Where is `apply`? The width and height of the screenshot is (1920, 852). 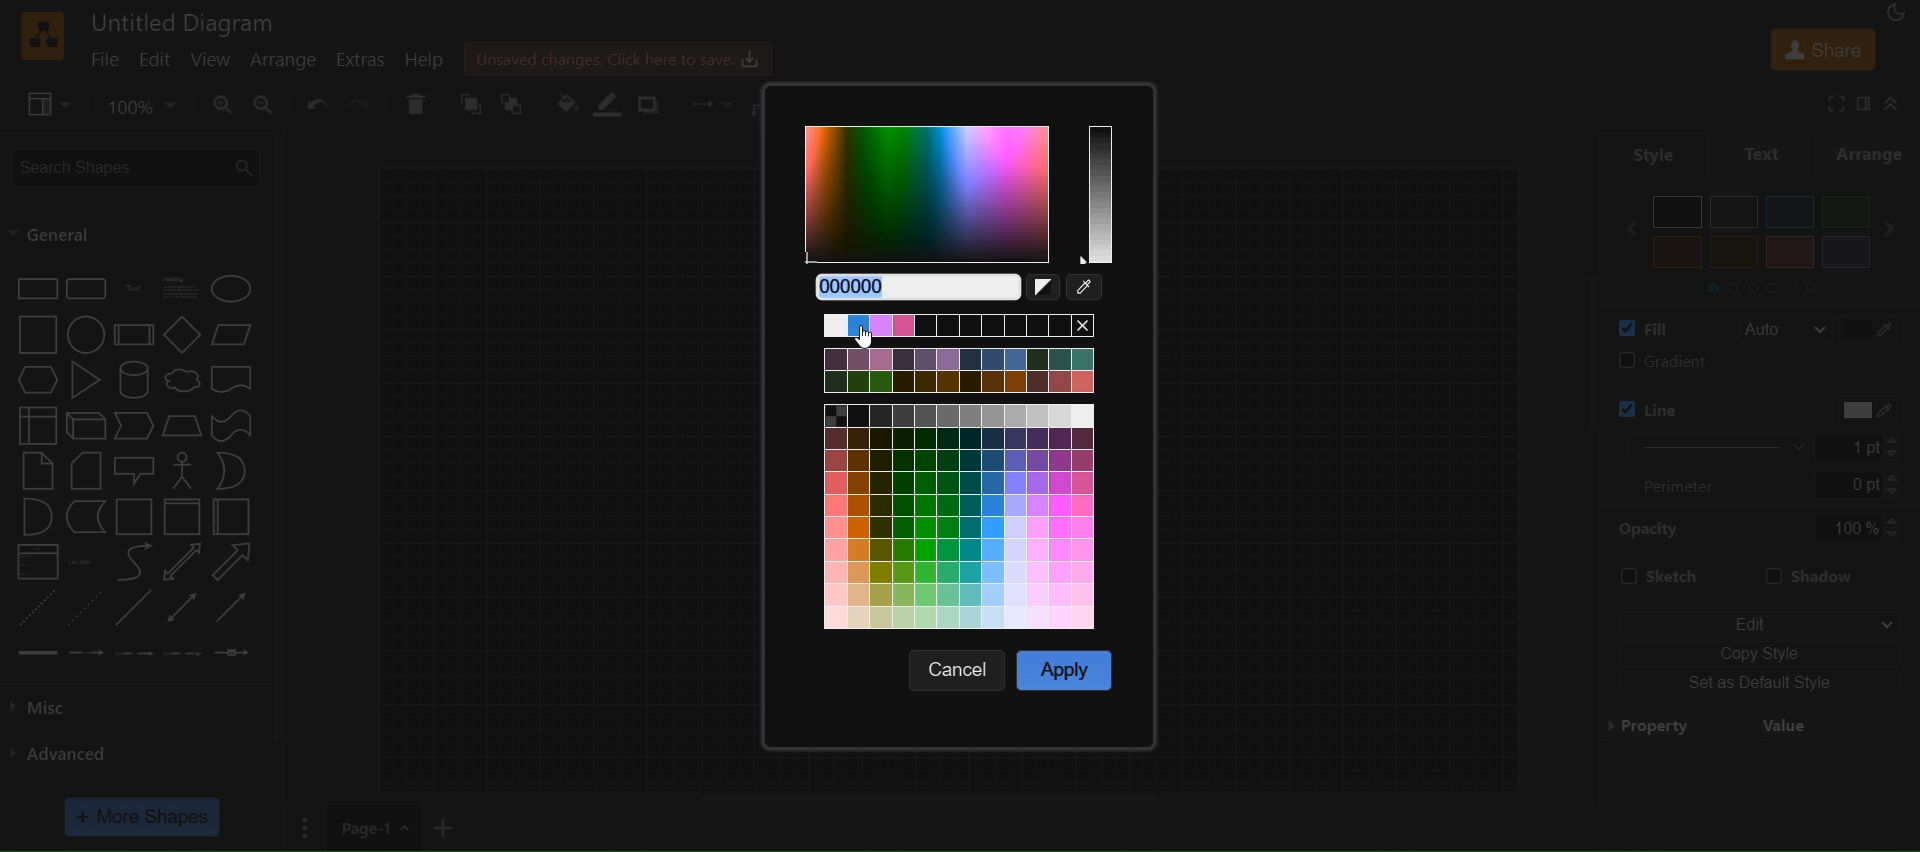
apply is located at coordinates (1065, 668).